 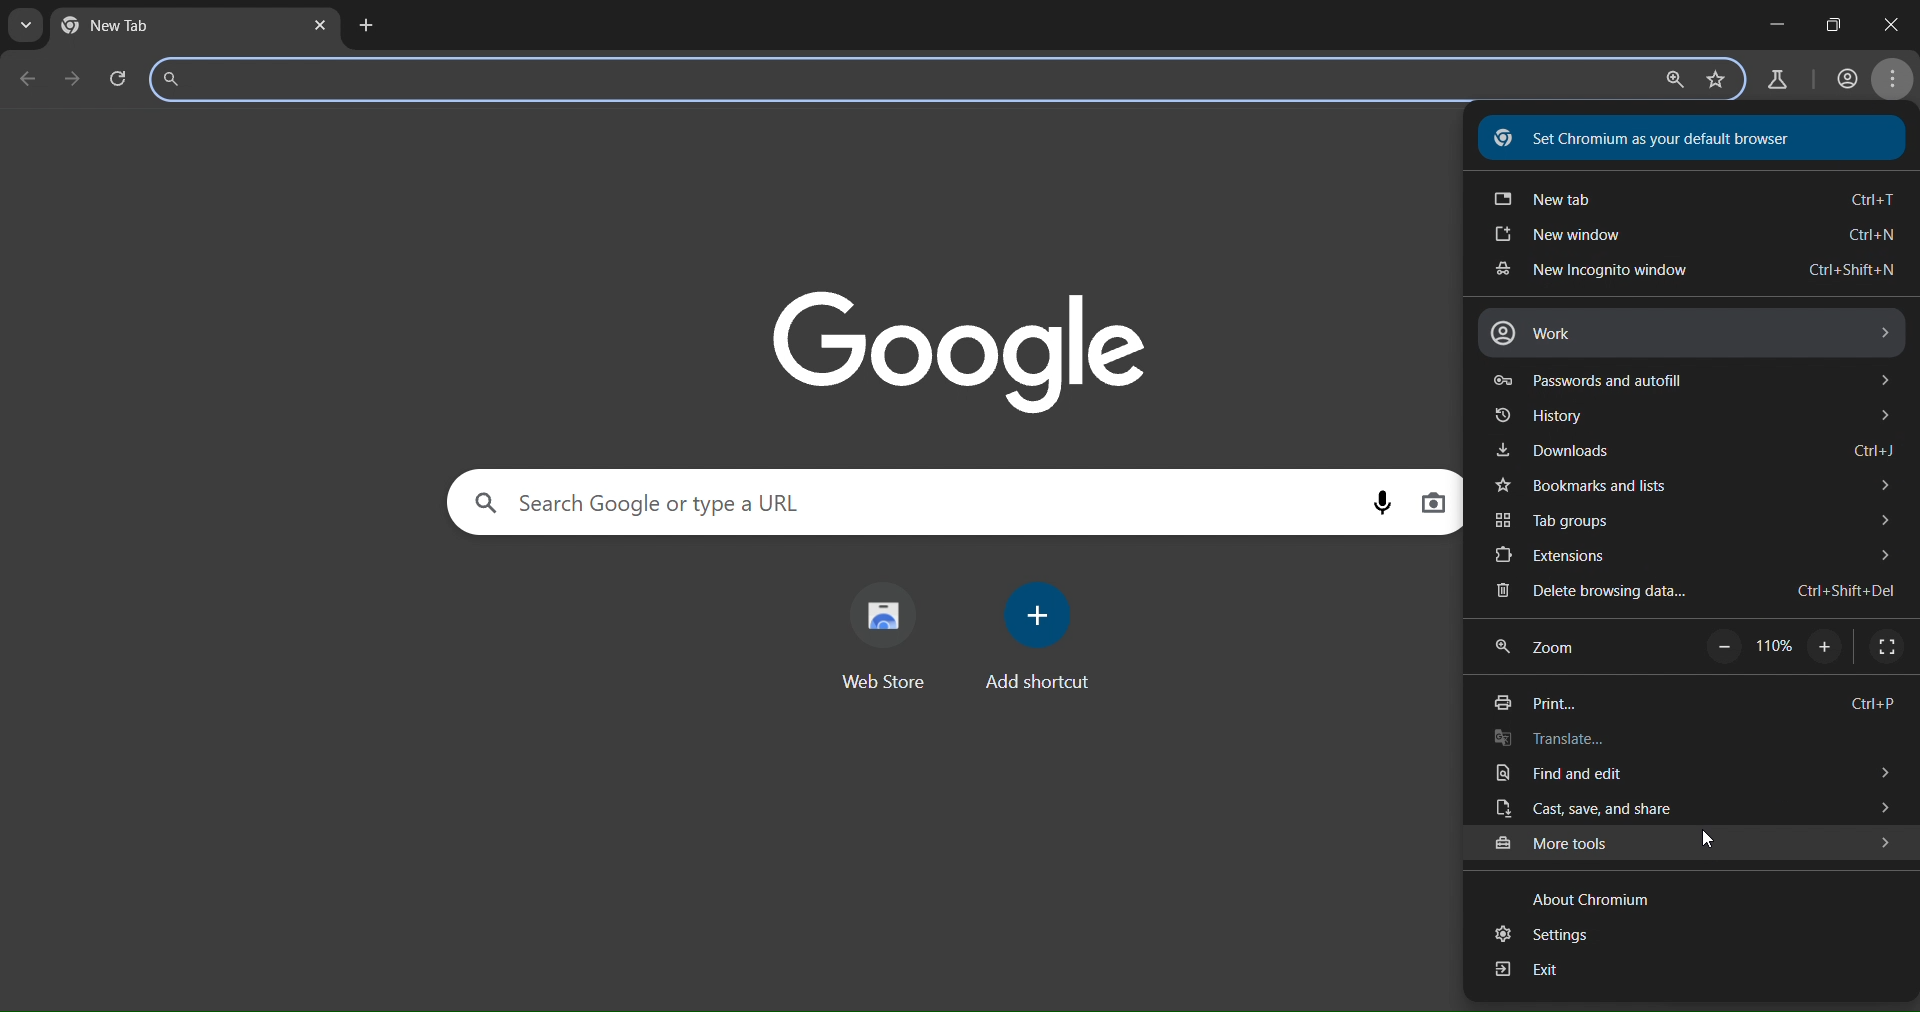 I want to click on image, so click(x=964, y=348).